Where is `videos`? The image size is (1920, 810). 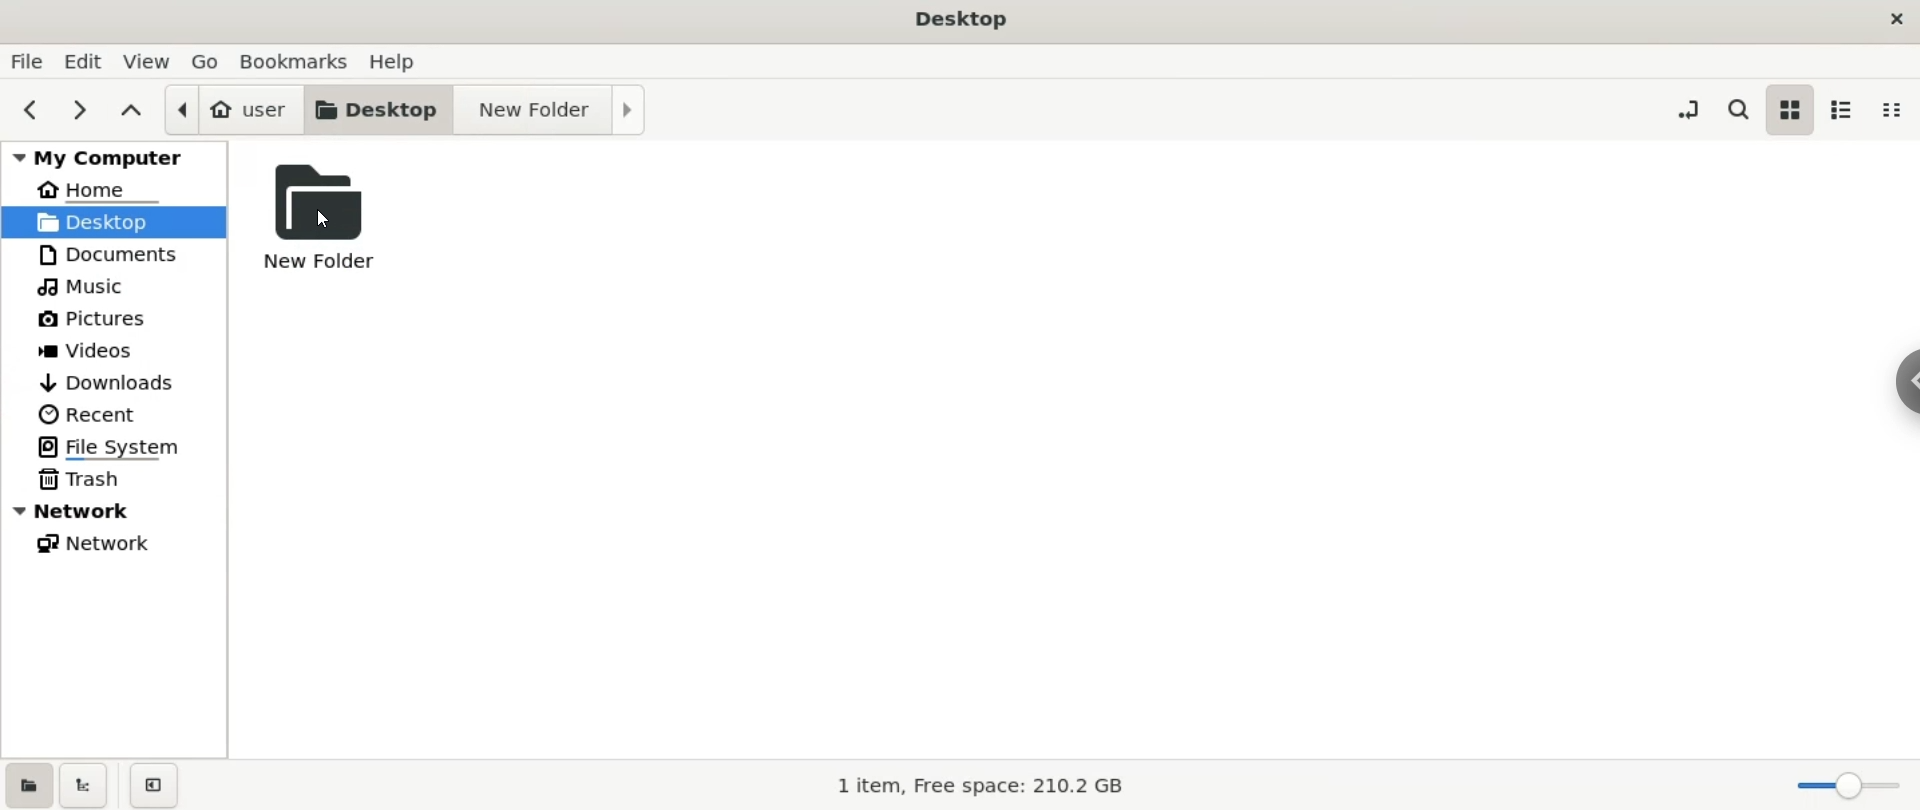
videos is located at coordinates (115, 348).